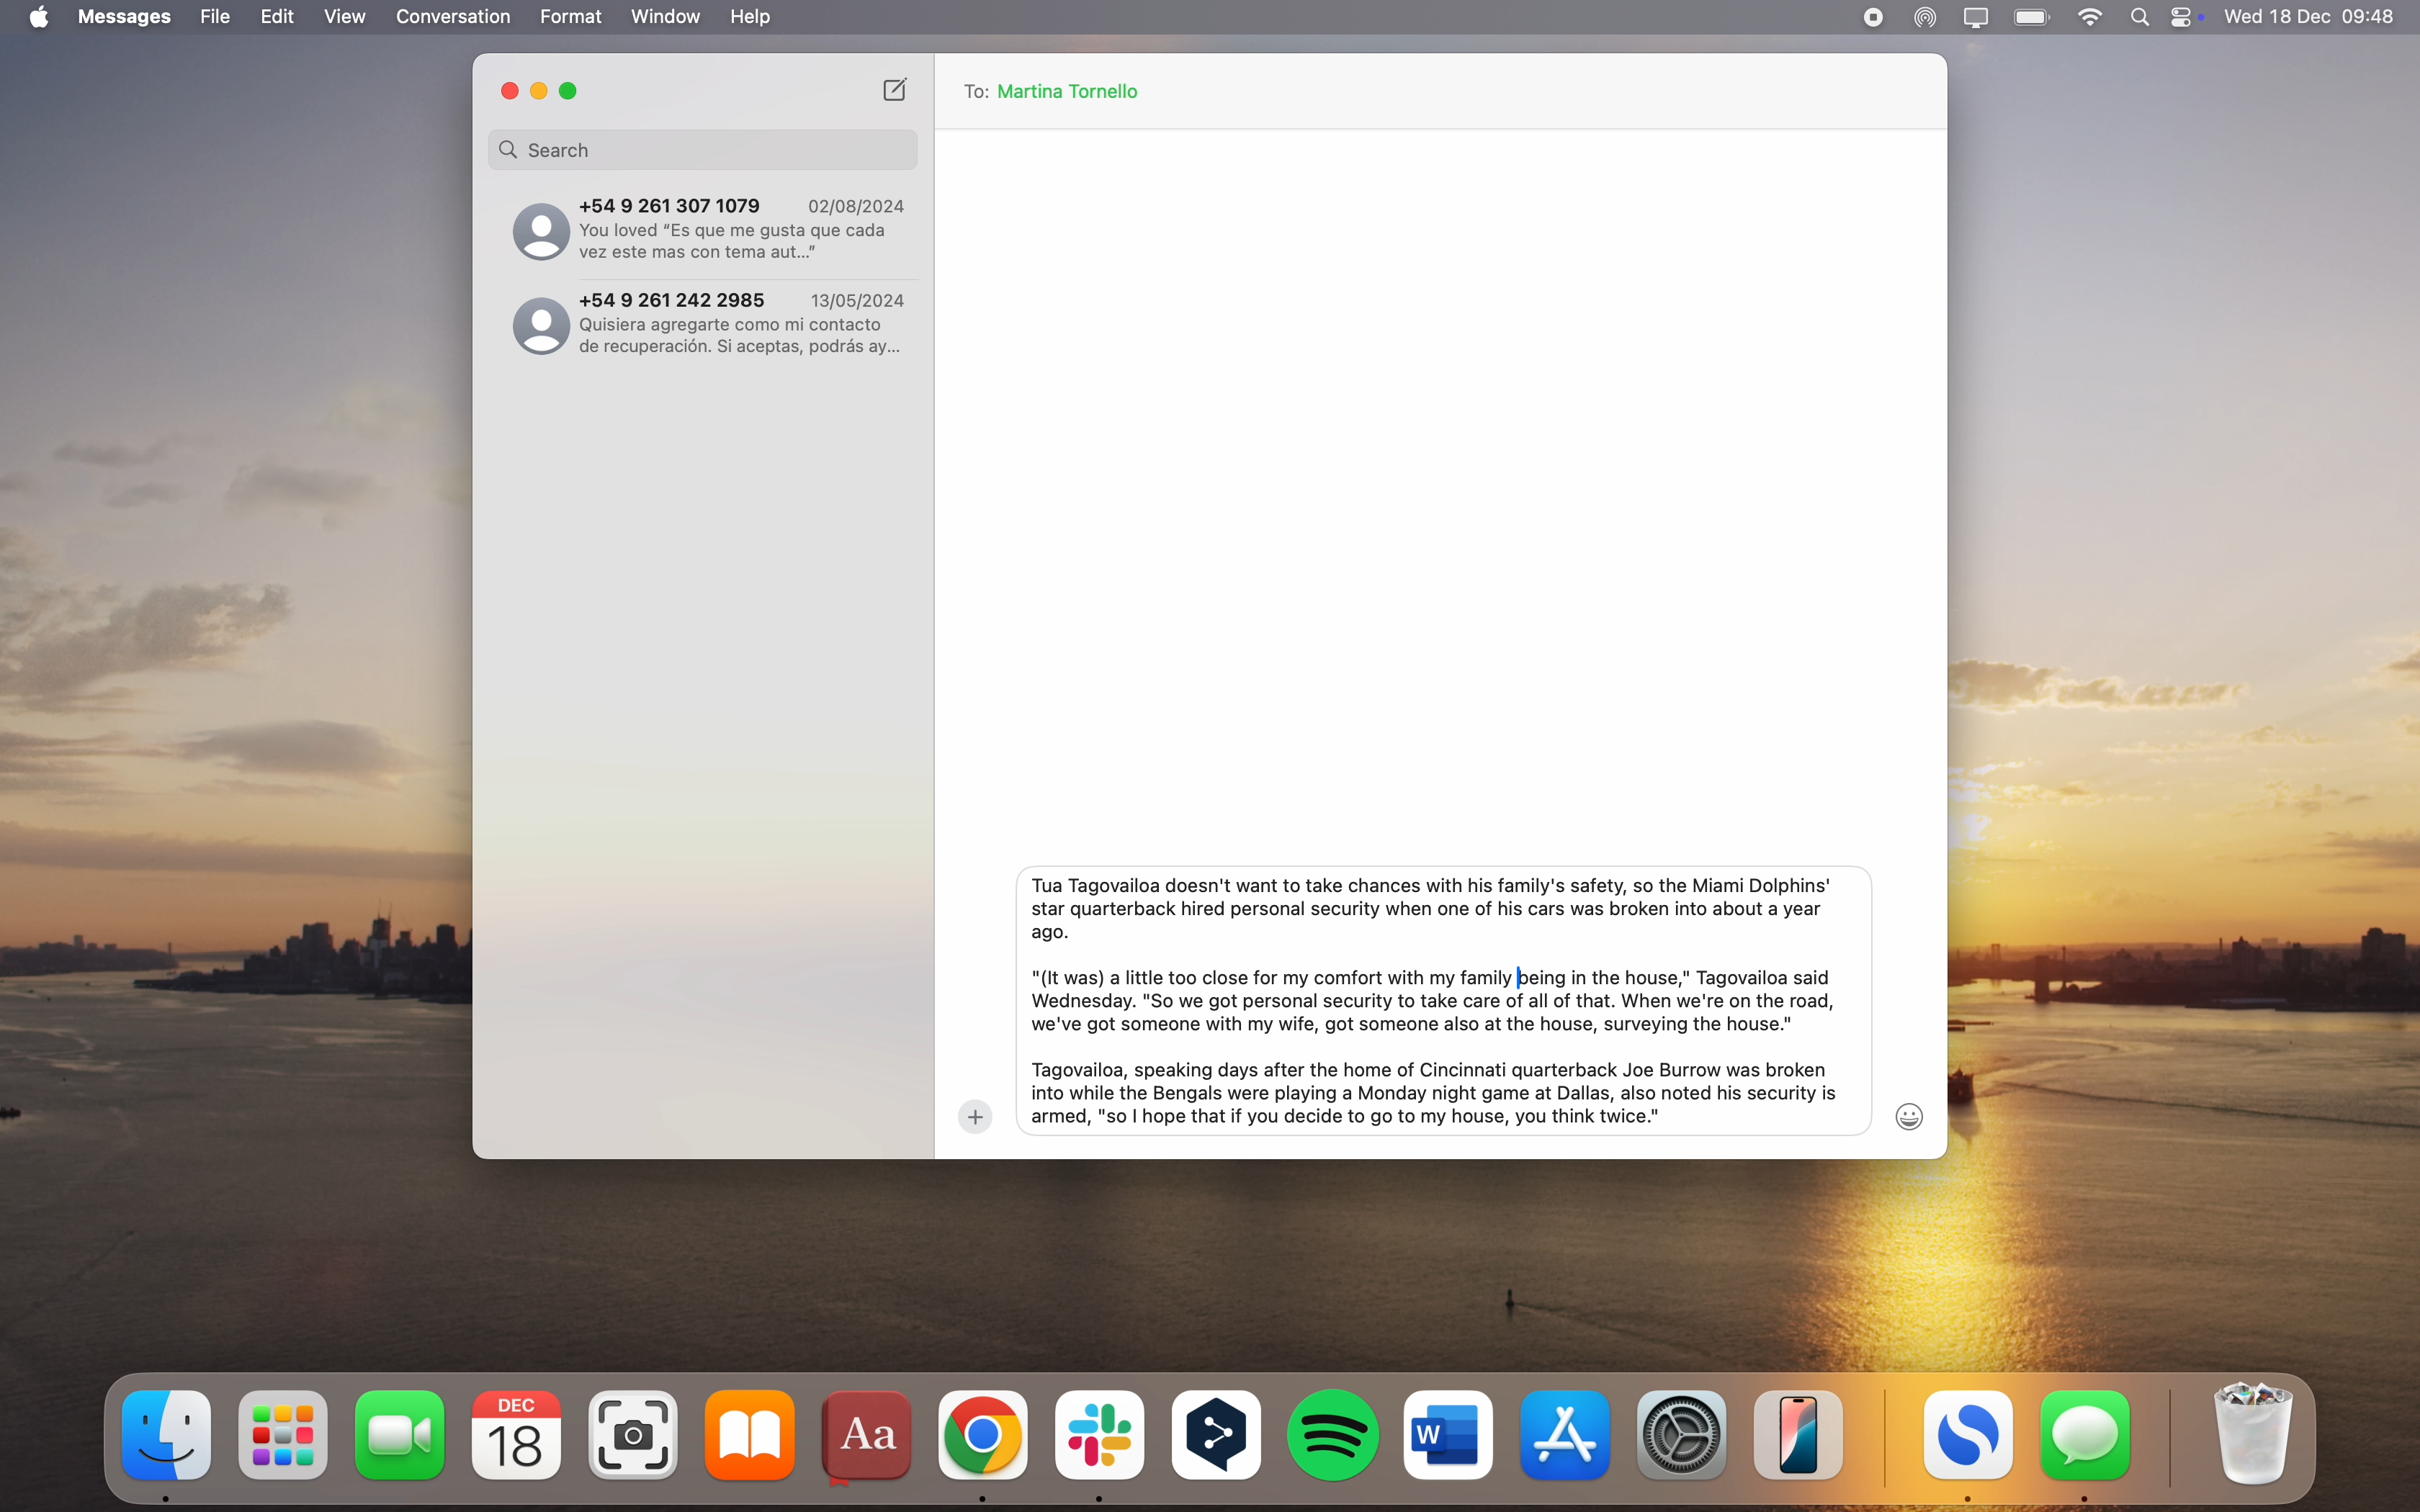 Image resolution: width=2420 pixels, height=1512 pixels. What do you see at coordinates (897, 88) in the screenshot?
I see `new message` at bounding box center [897, 88].